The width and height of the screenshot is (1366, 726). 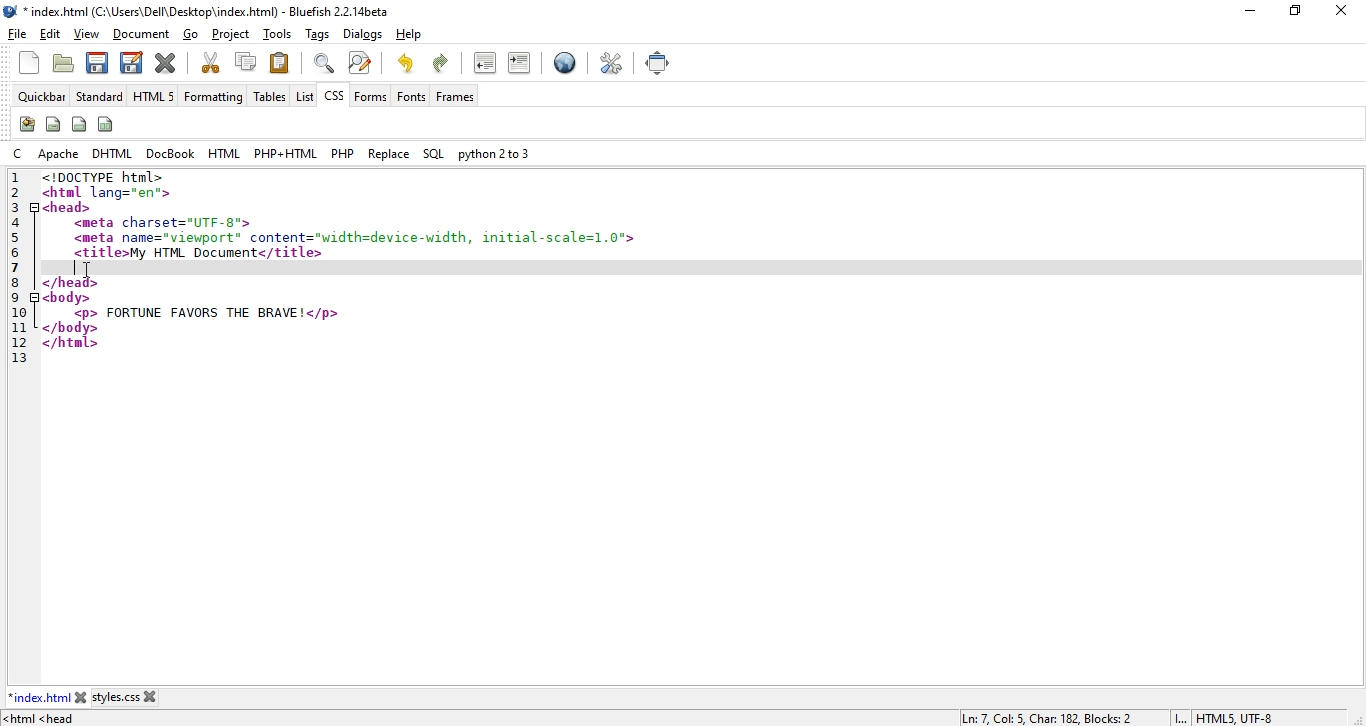 I want to click on copy, so click(x=246, y=61).